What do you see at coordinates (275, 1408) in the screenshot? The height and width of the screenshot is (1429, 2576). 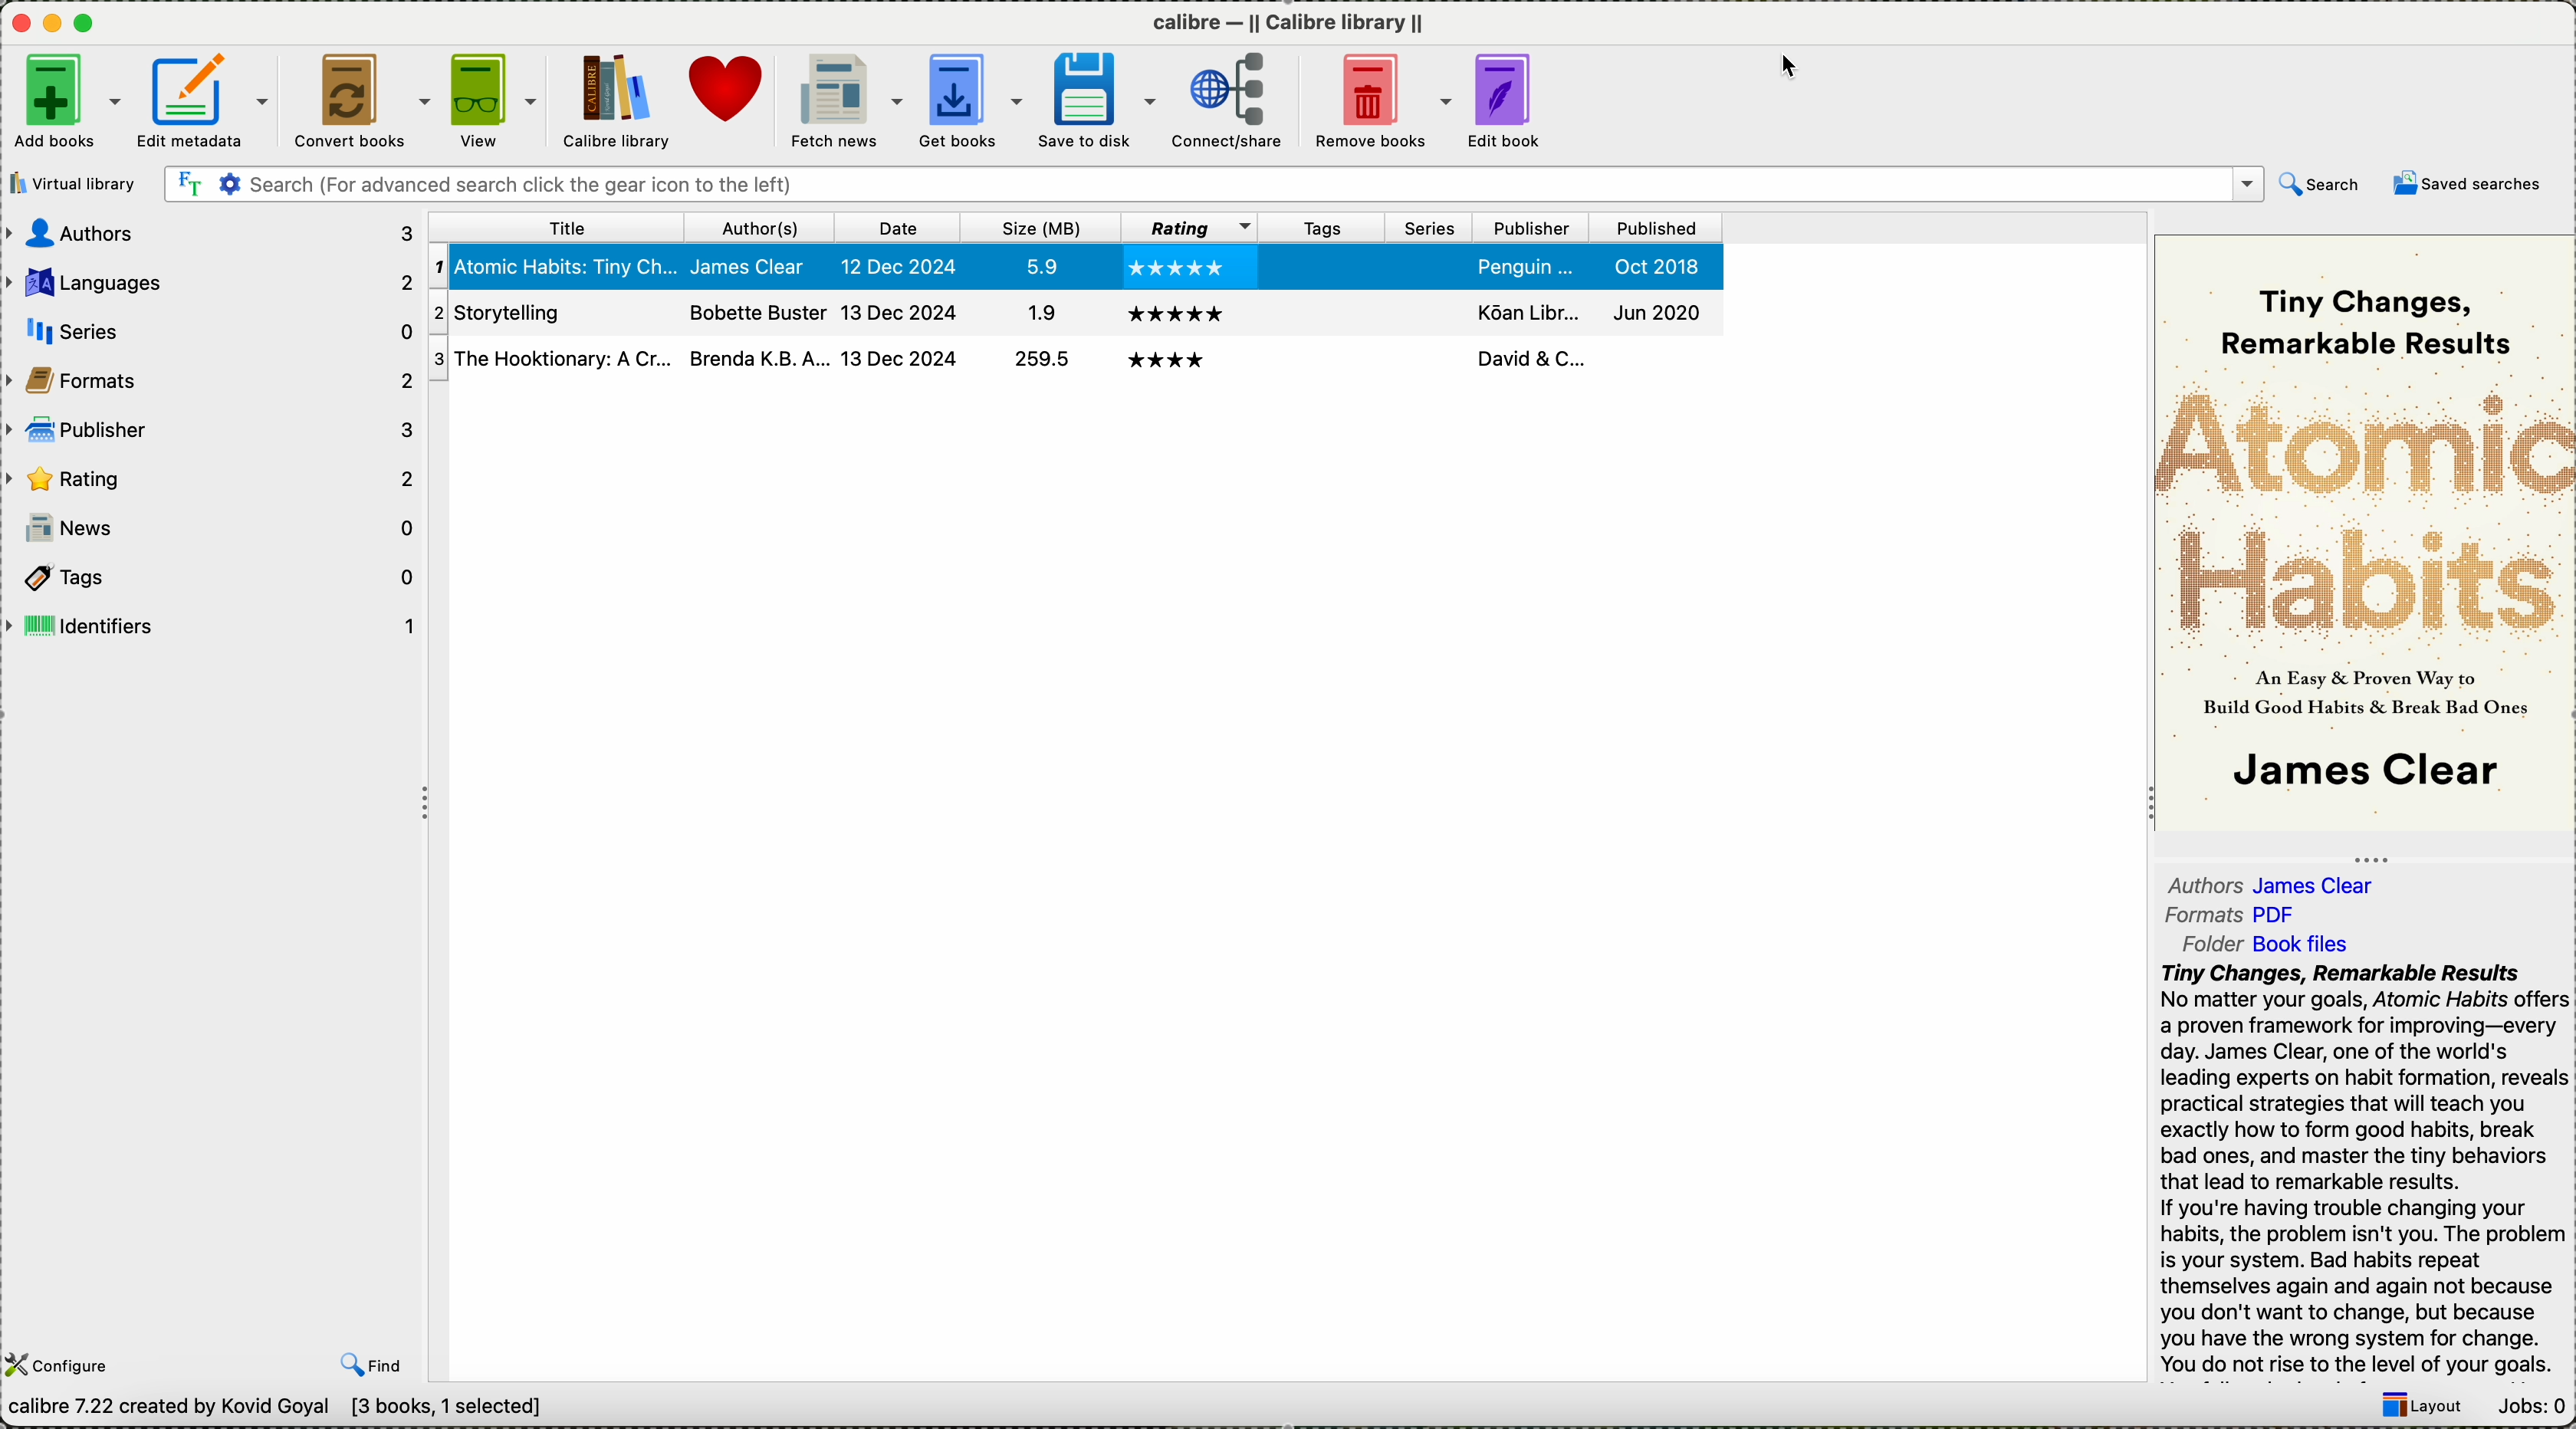 I see `calibre 7.22 created by Kovid Goyal [3 books]` at bounding box center [275, 1408].